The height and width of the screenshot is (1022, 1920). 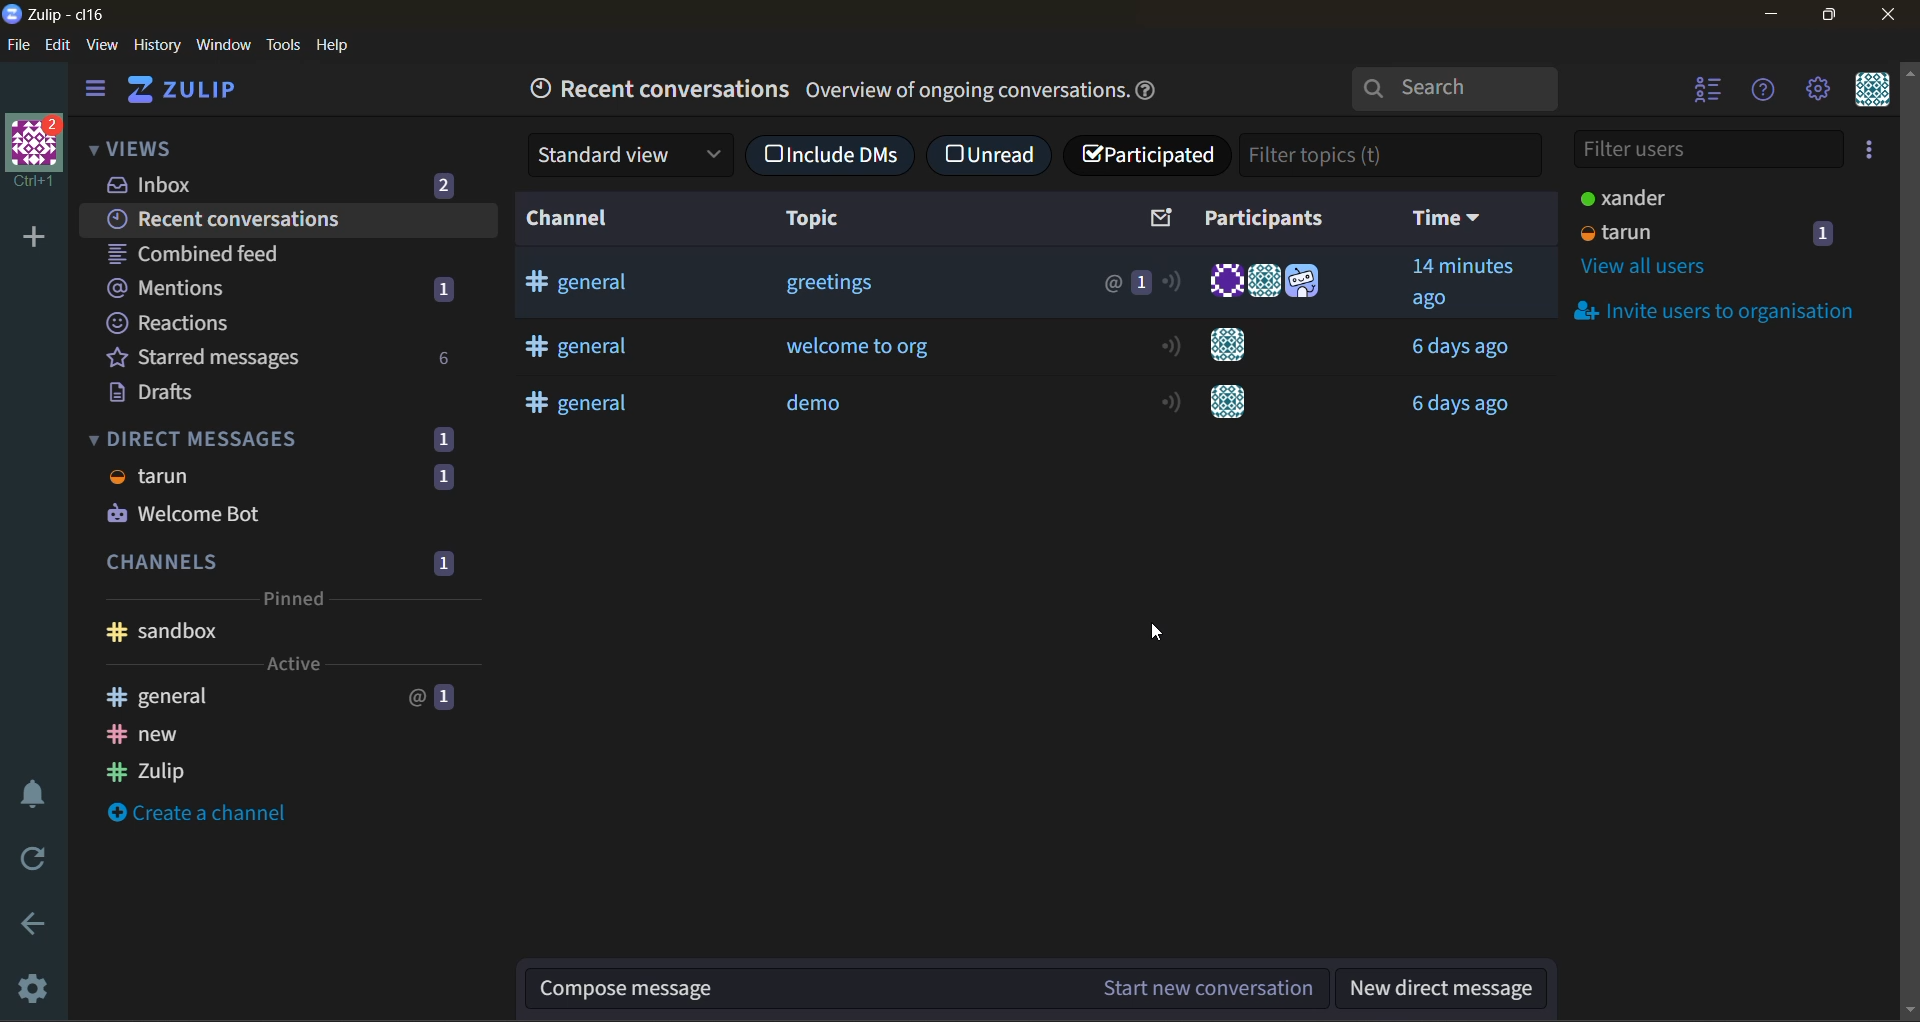 What do you see at coordinates (1153, 94) in the screenshot?
I see `help` at bounding box center [1153, 94].